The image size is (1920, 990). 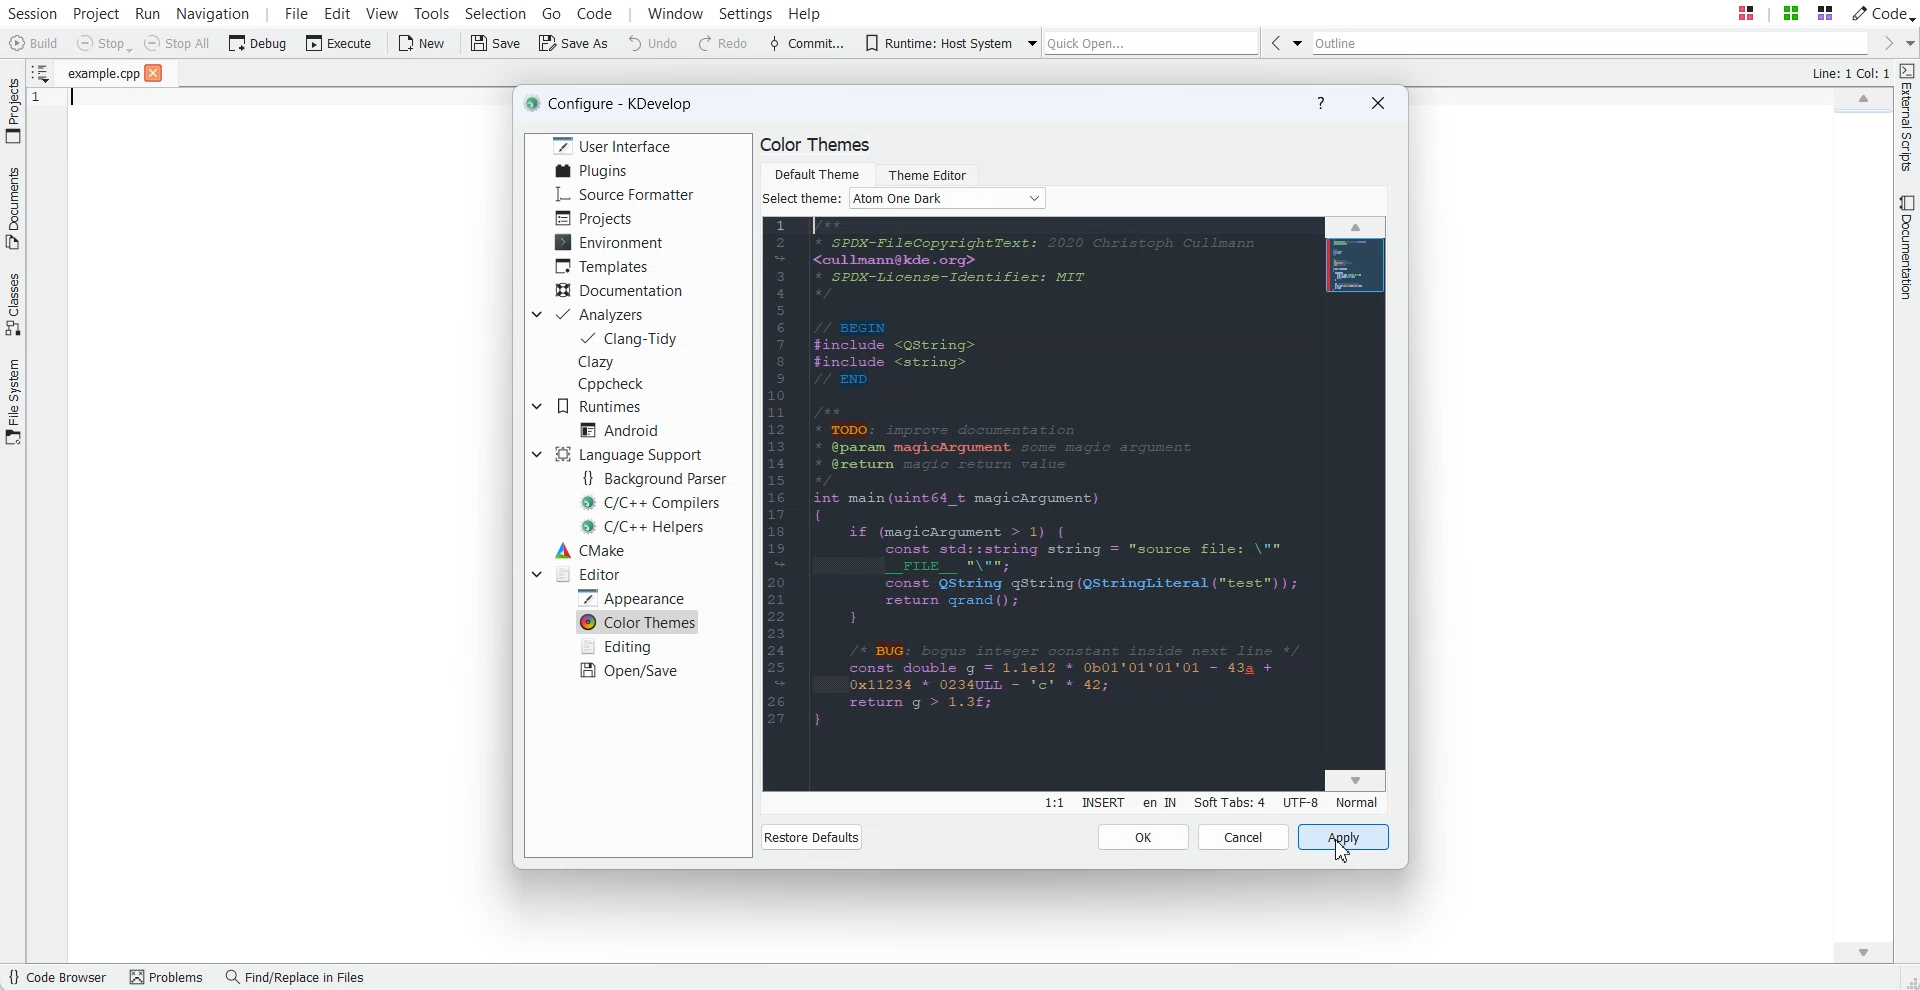 What do you see at coordinates (552, 12) in the screenshot?
I see `Go` at bounding box center [552, 12].